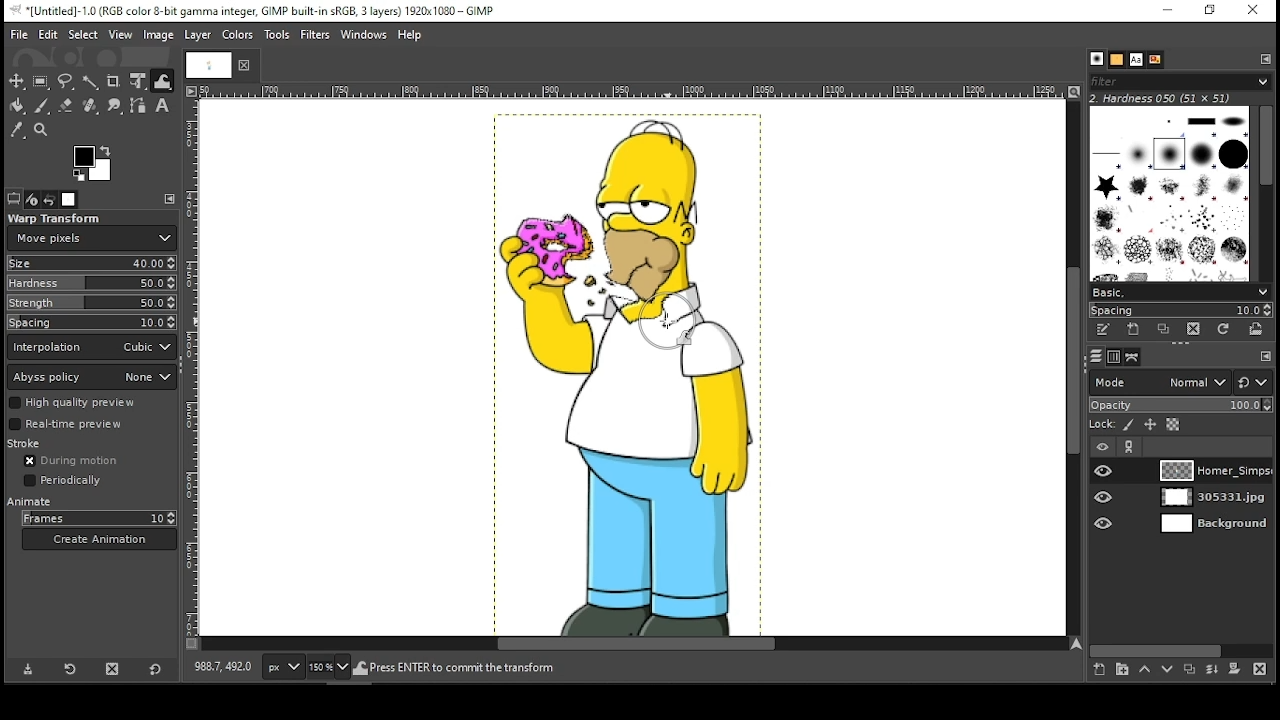 This screenshot has height=720, width=1280. Describe the element at coordinates (455, 670) in the screenshot. I see `homer_simpson_2006.png (27.9 mb)` at that location.